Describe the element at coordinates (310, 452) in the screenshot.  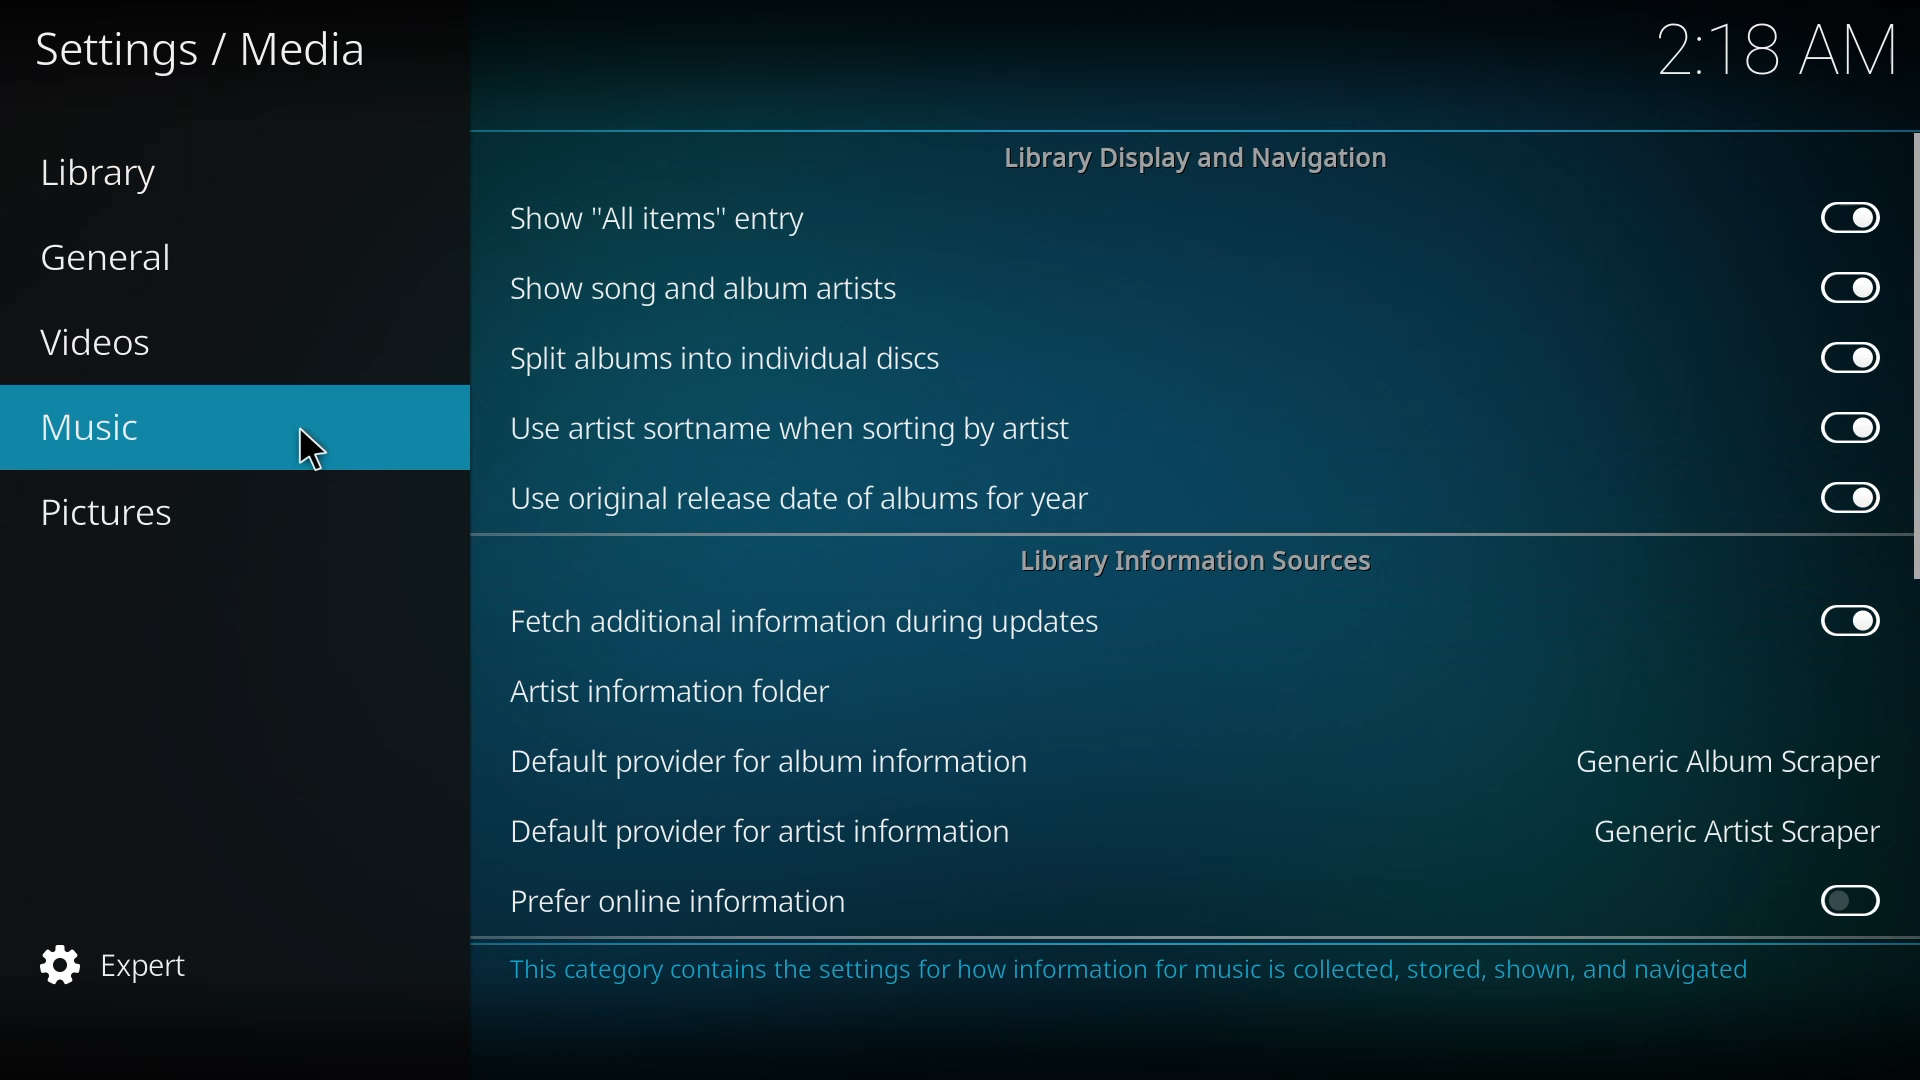
I see `cursor` at that location.